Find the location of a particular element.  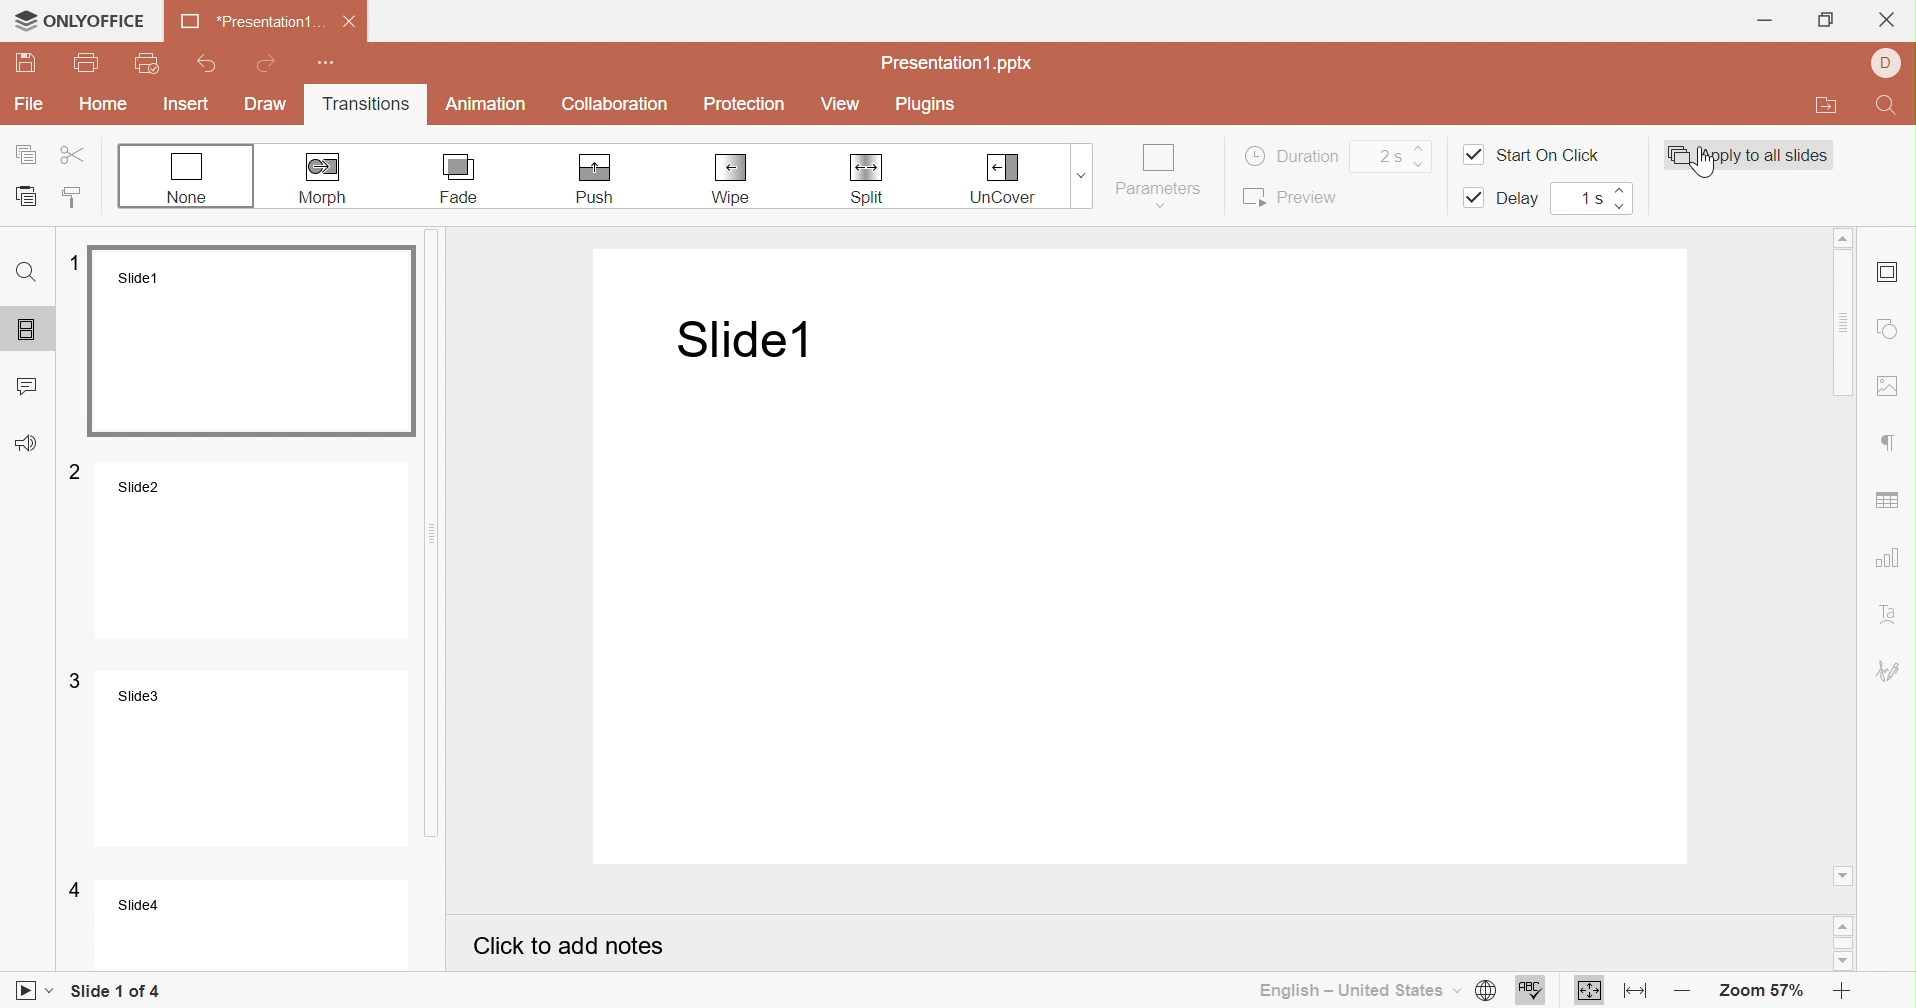

None is located at coordinates (185, 176).